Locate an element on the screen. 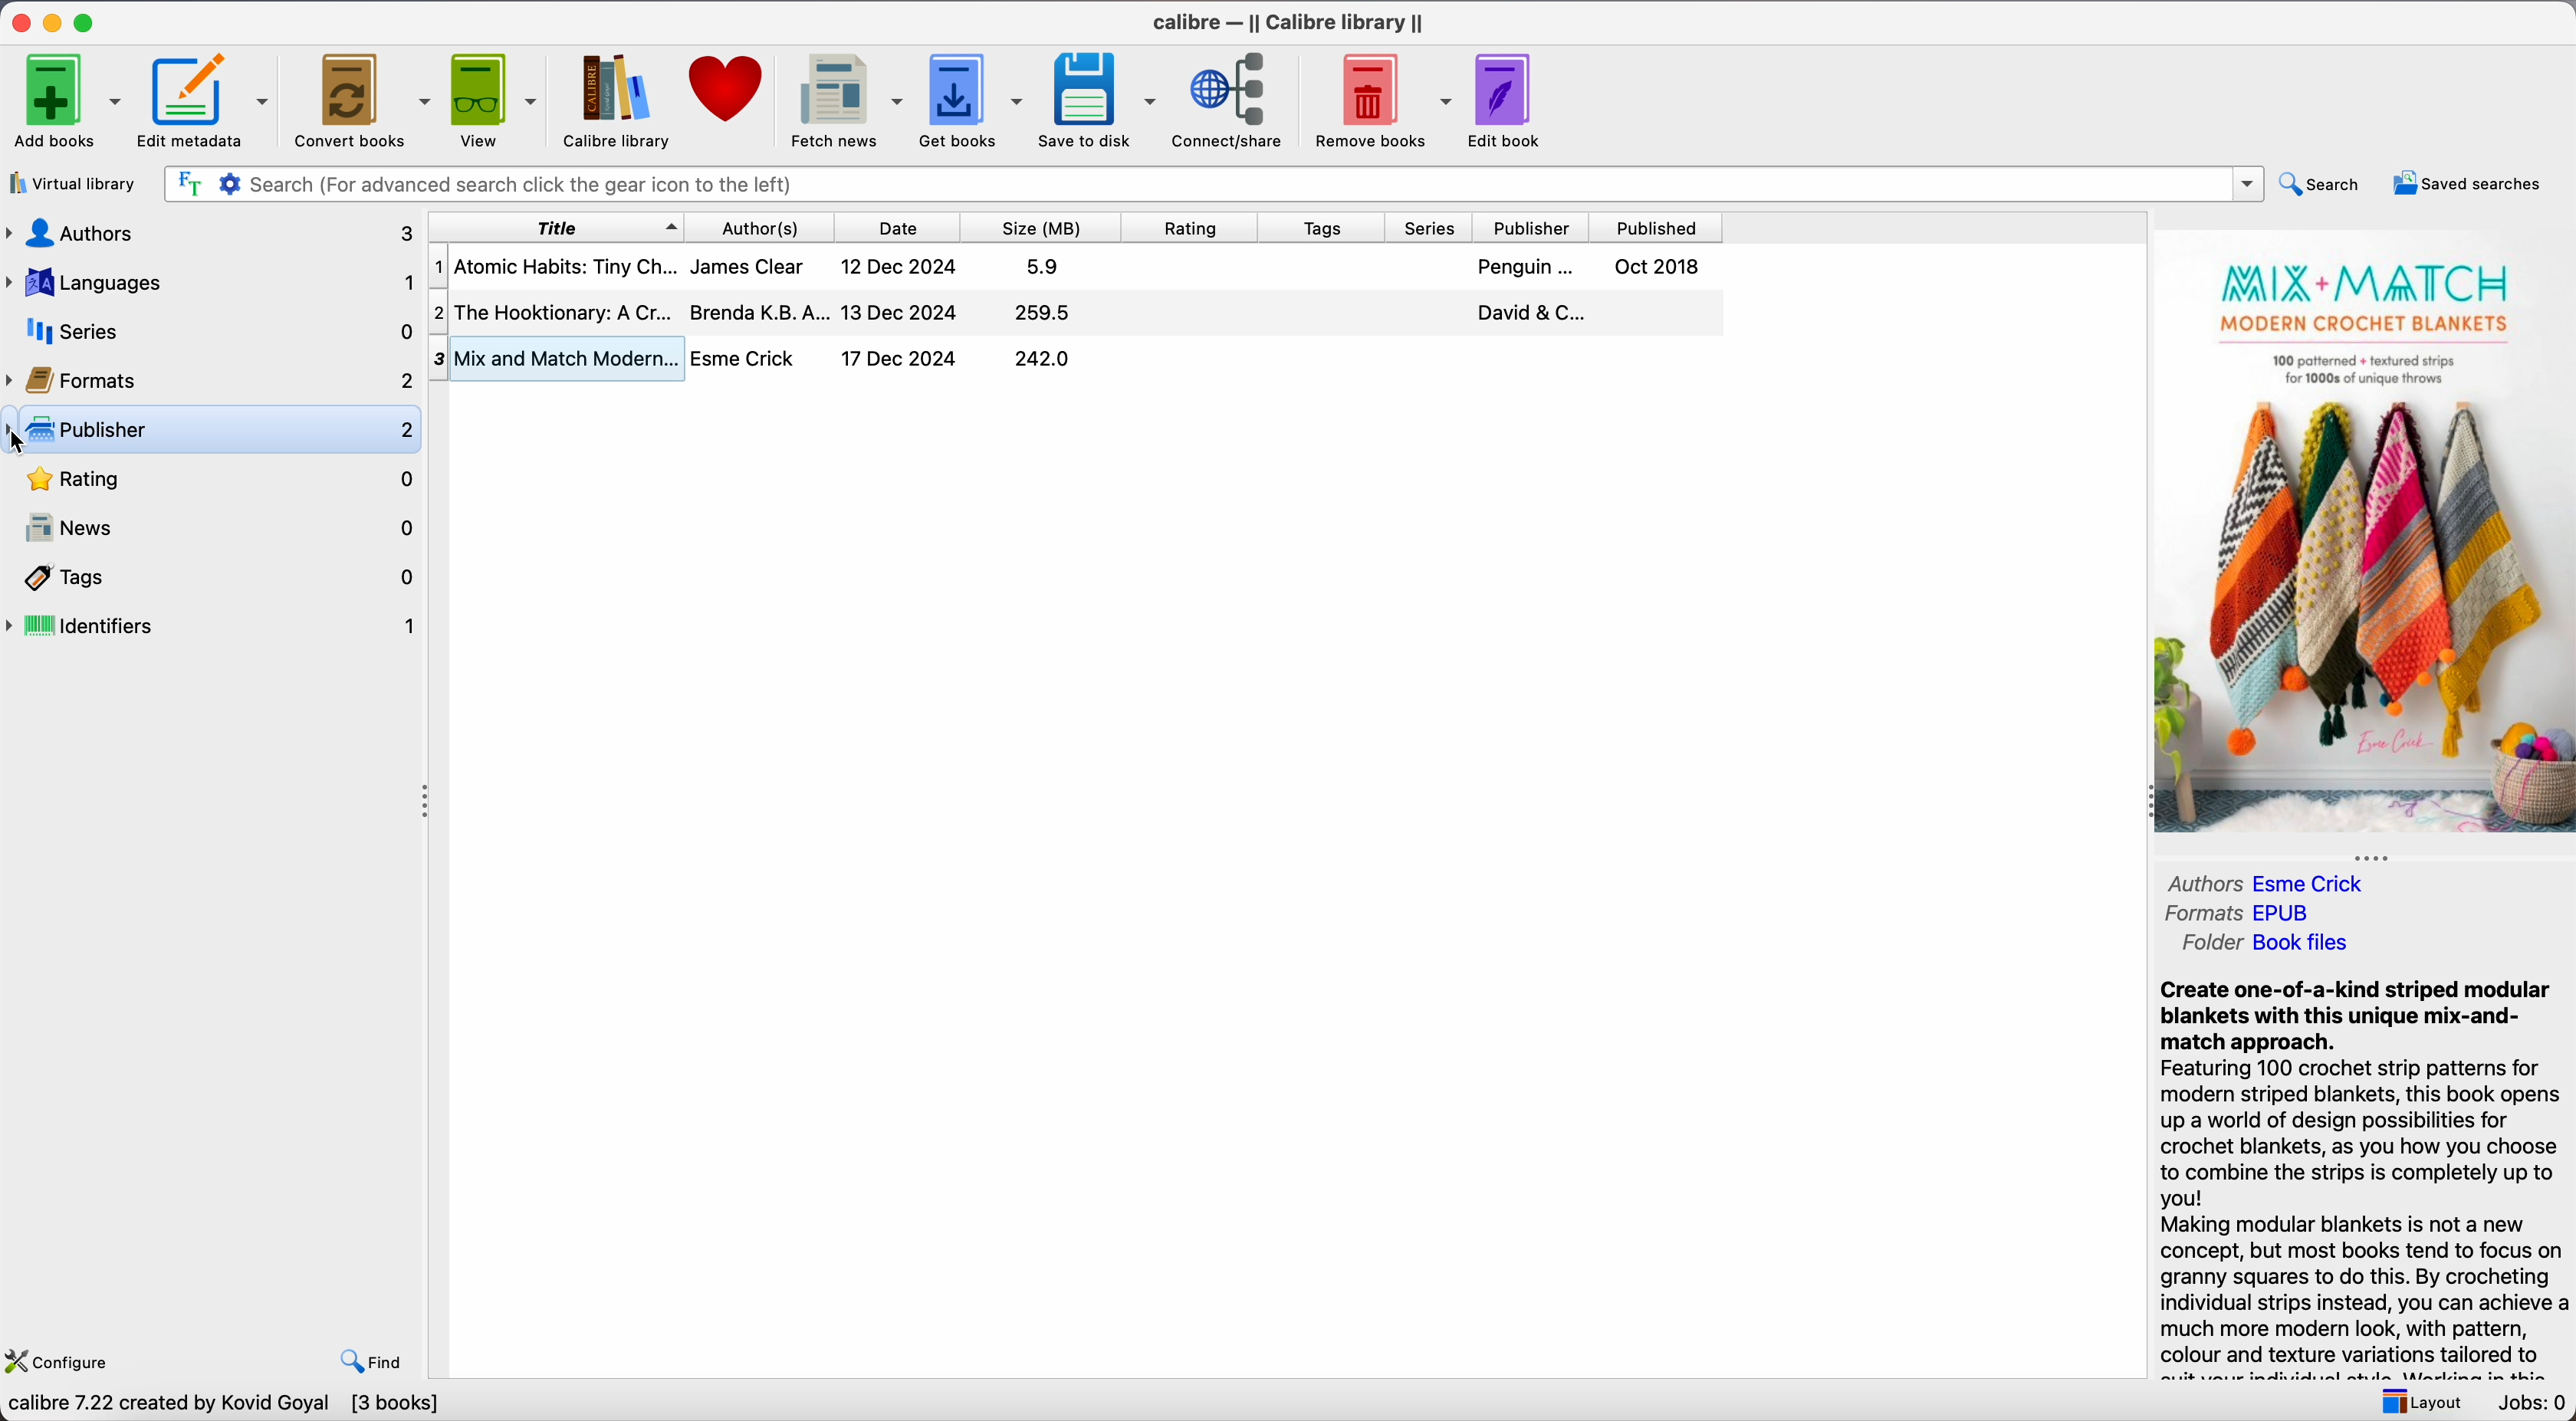  click on publicher options is located at coordinates (211, 429).